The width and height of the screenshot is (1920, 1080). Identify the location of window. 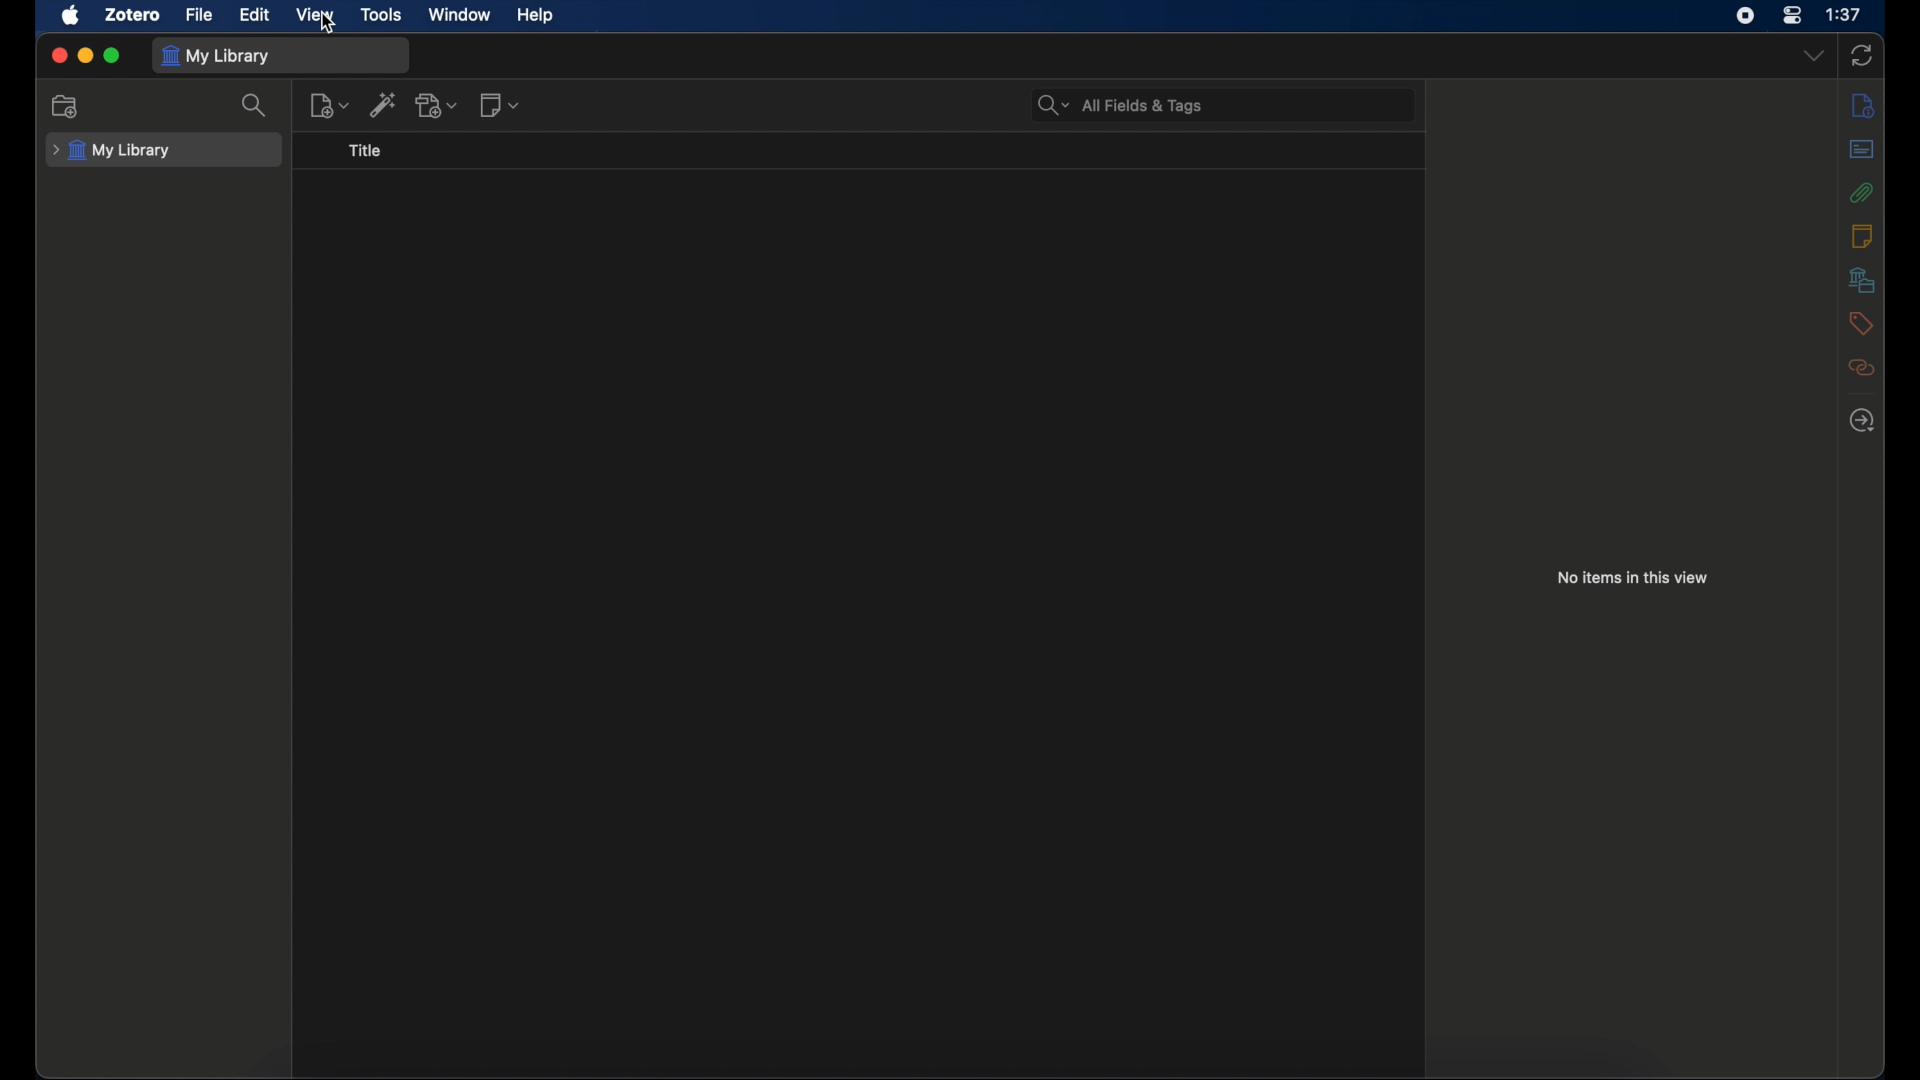
(459, 15).